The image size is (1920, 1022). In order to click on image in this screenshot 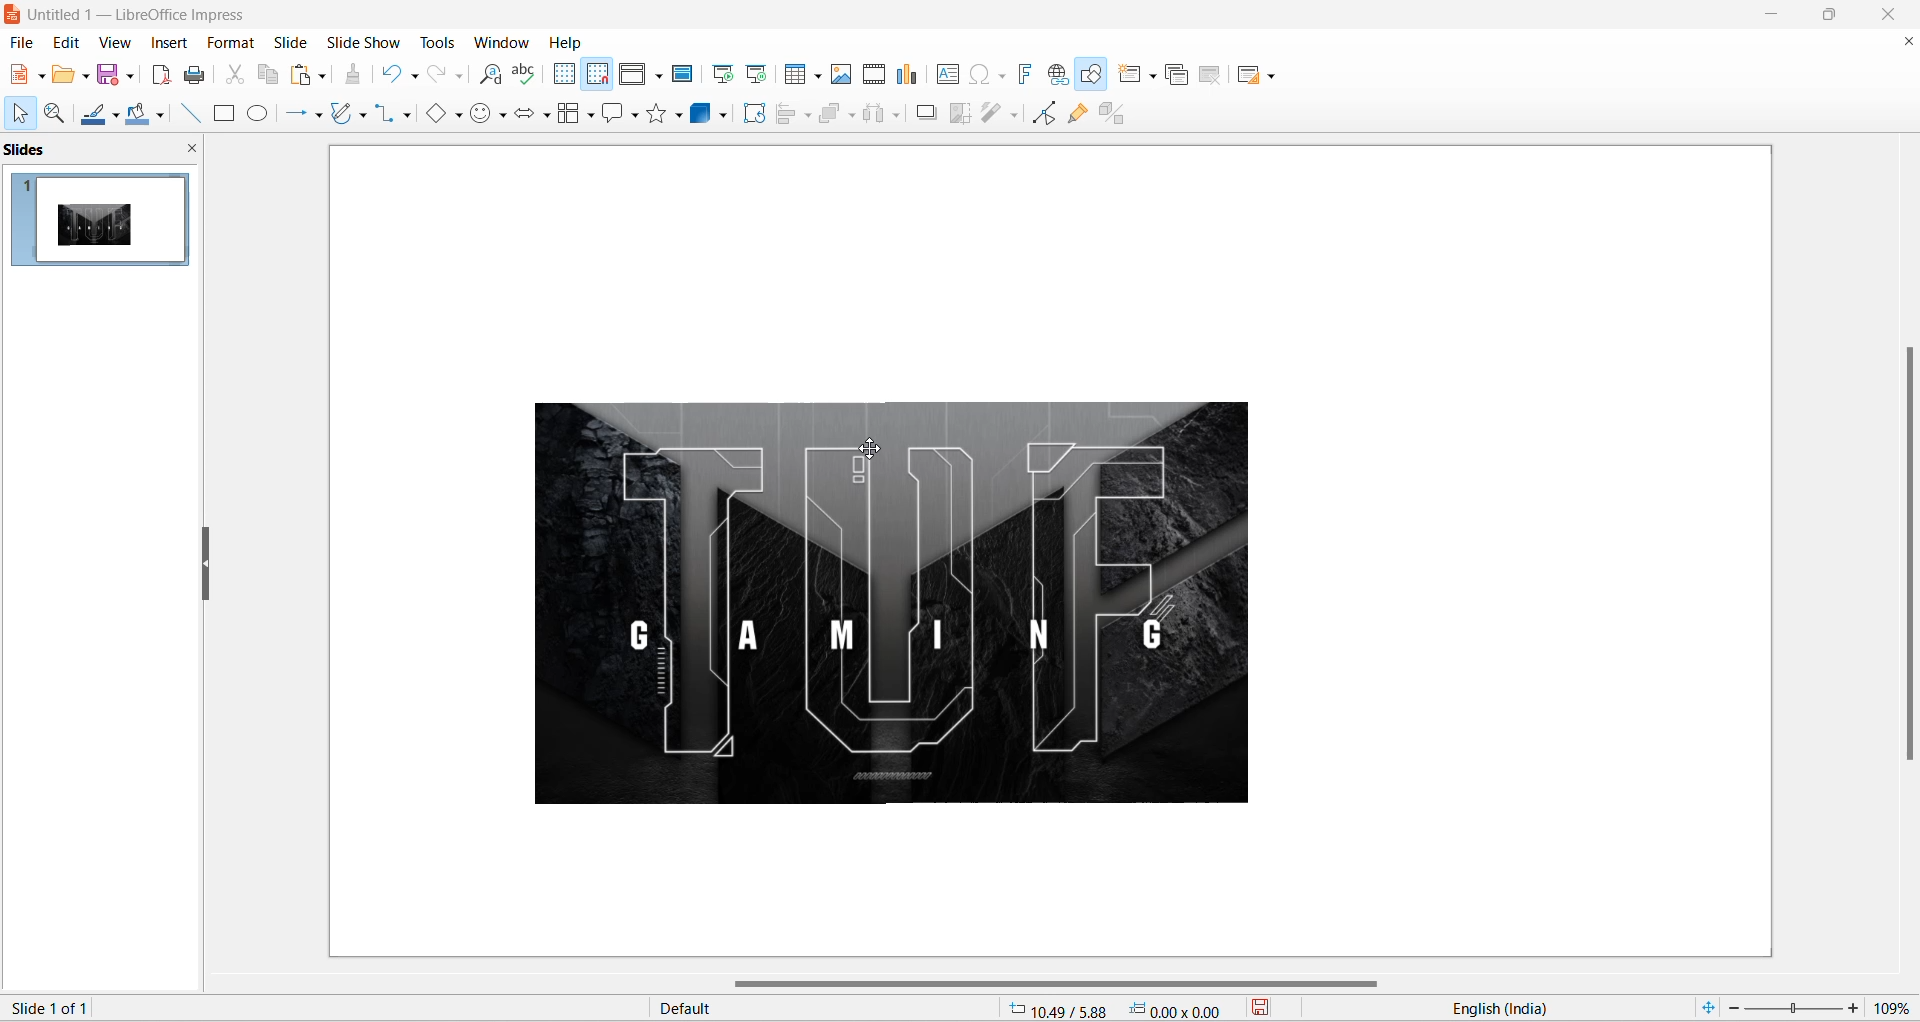, I will do `click(863, 608)`.